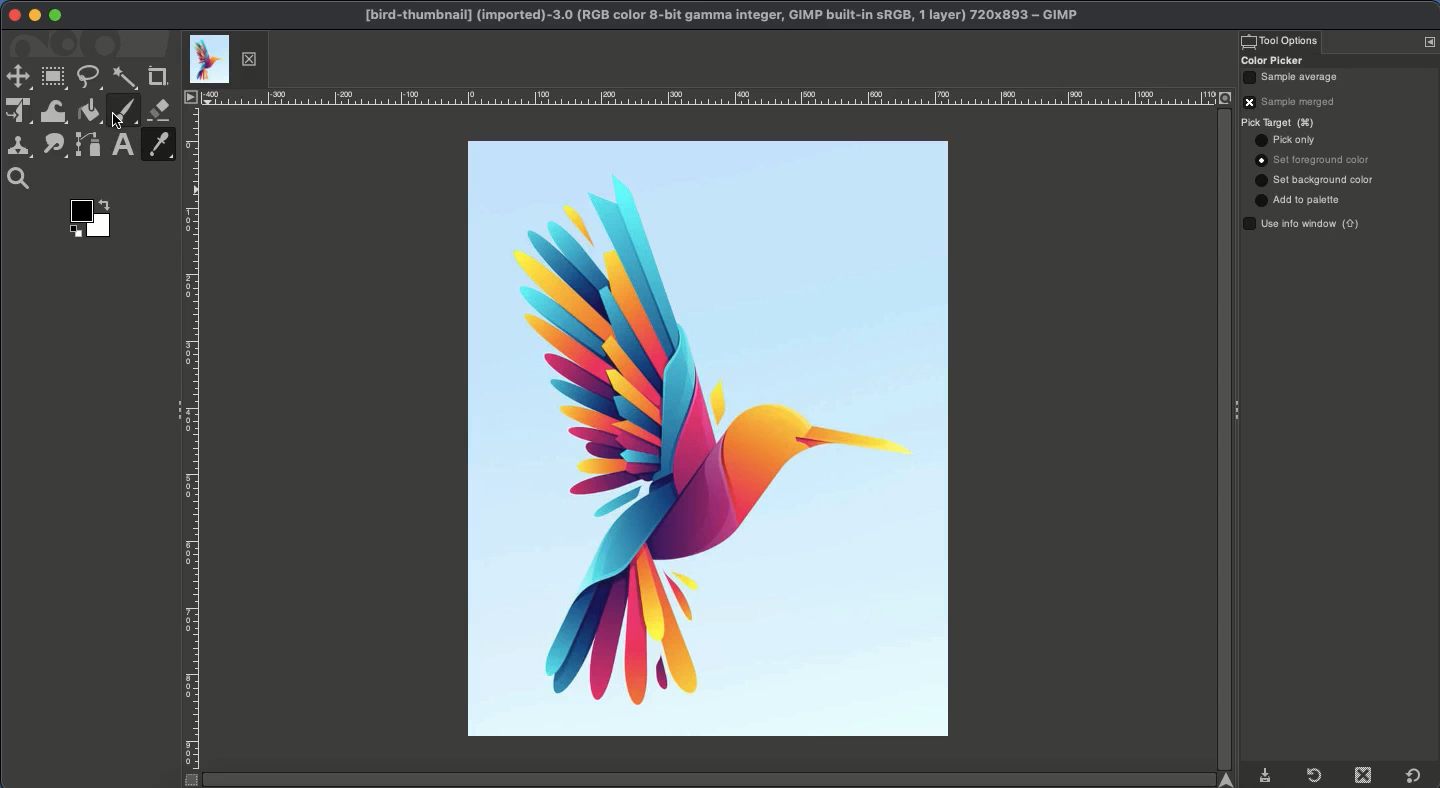 The width and height of the screenshot is (1440, 788). What do you see at coordinates (719, 15) in the screenshot?
I see `GIMP project` at bounding box center [719, 15].